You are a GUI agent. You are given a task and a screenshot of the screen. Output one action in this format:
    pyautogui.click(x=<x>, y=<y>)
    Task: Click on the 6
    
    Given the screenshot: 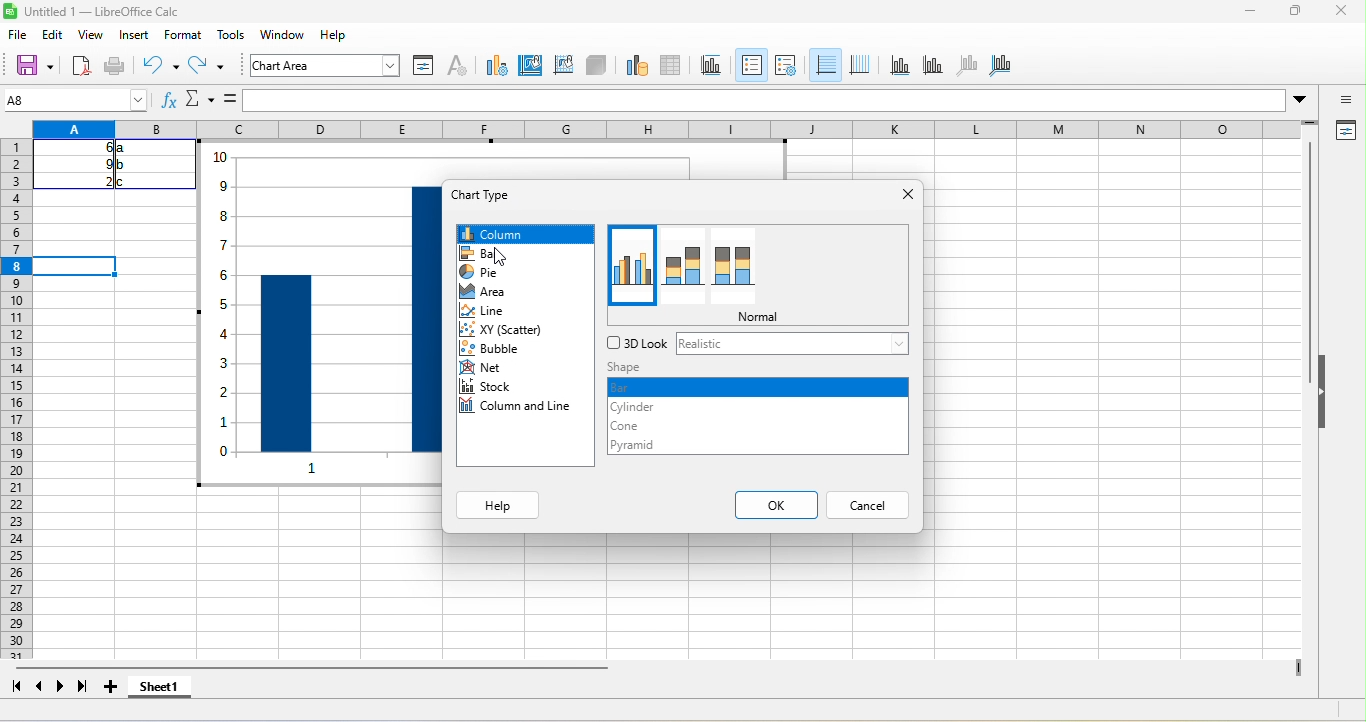 What is the action you would take?
    pyautogui.click(x=94, y=147)
    